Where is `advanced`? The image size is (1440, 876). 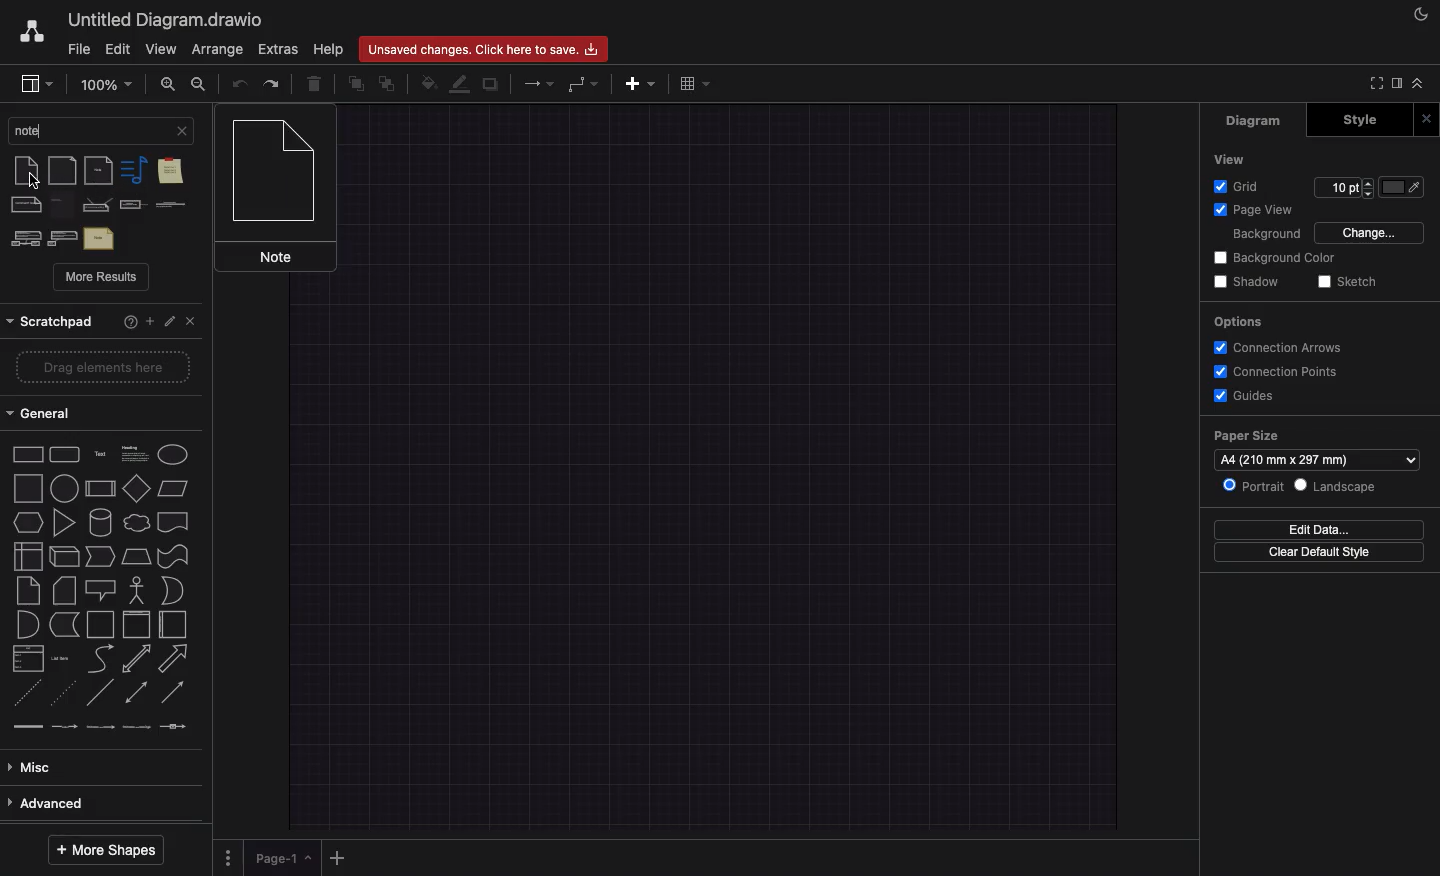 advanced is located at coordinates (93, 803).